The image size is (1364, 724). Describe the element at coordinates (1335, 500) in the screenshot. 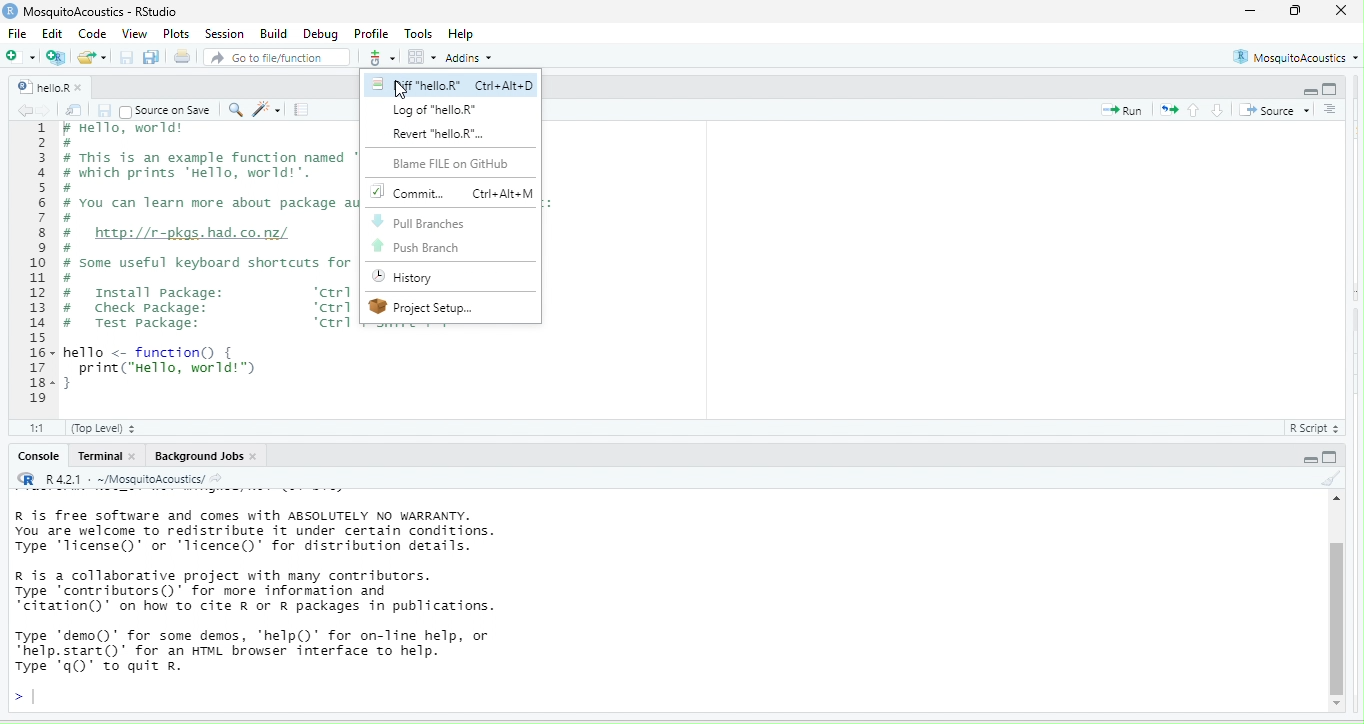

I see `scroll up` at that location.